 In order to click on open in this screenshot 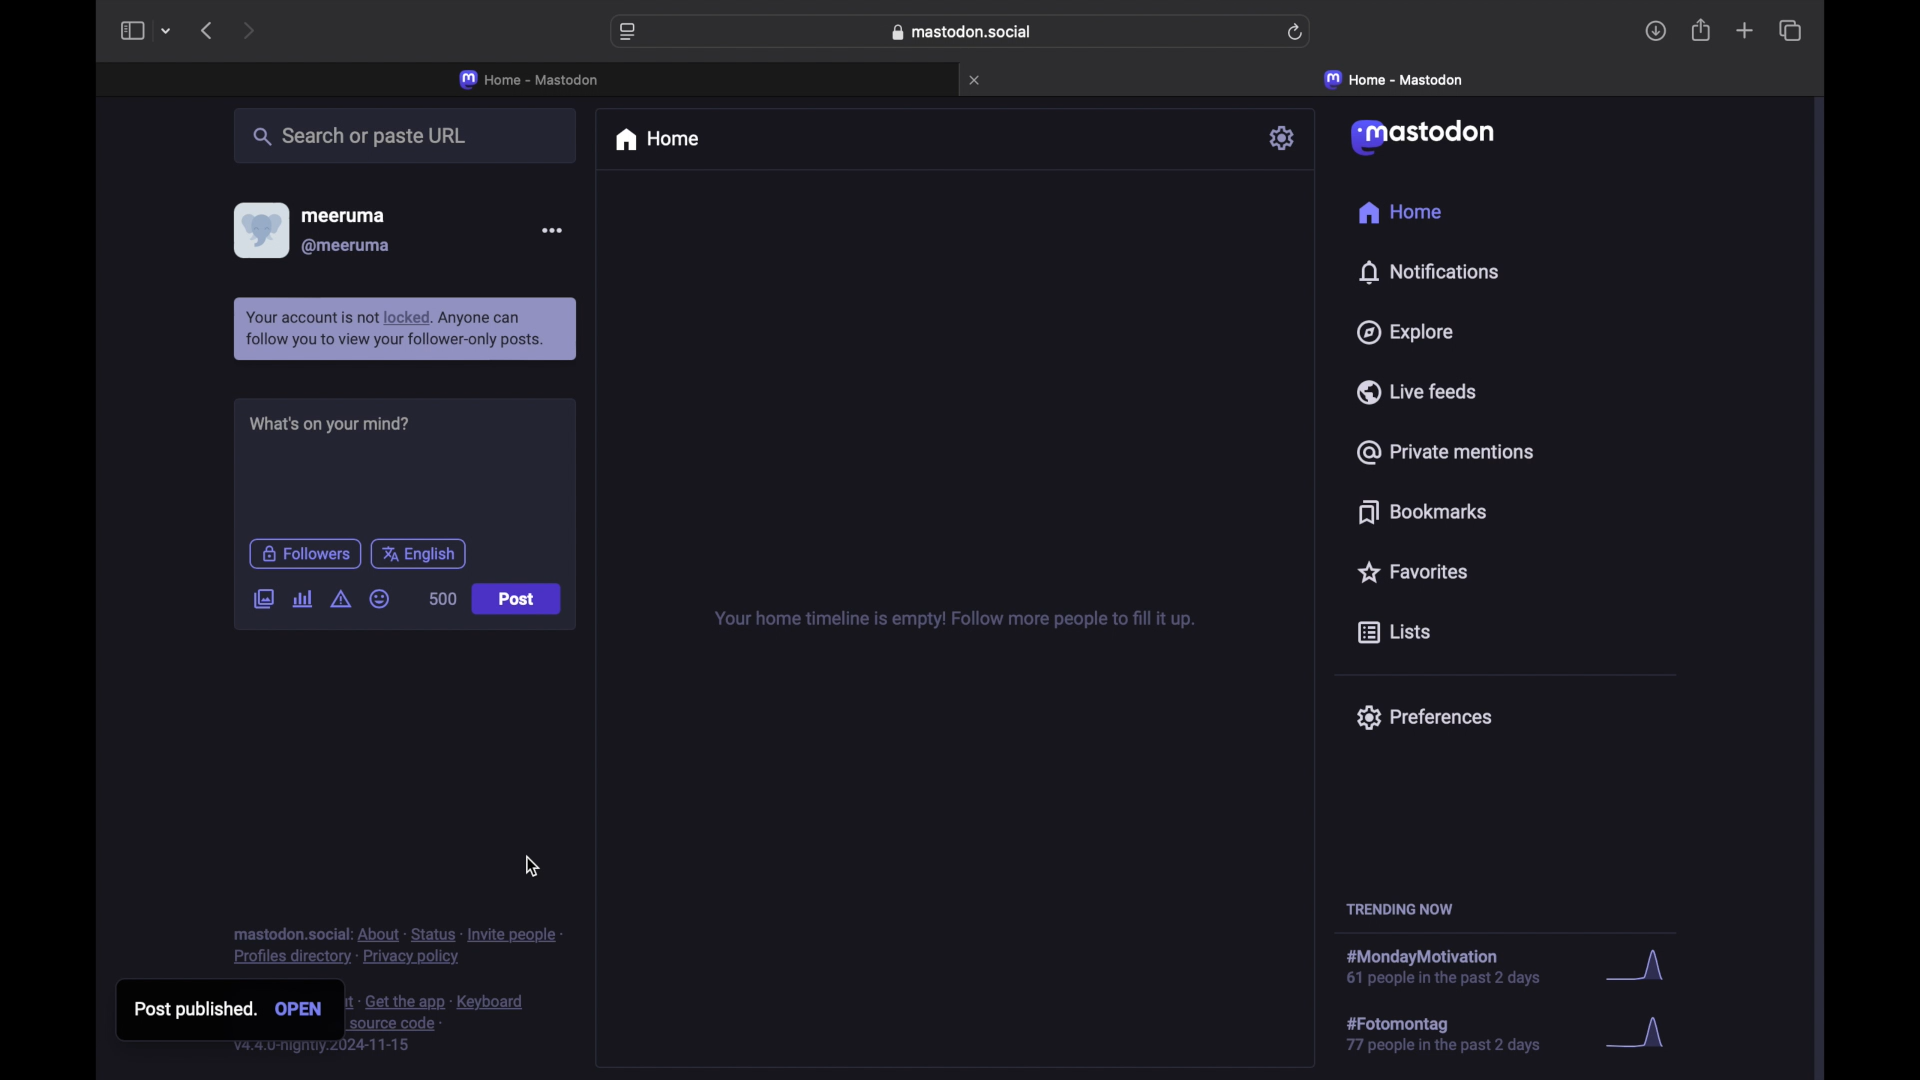, I will do `click(302, 1010)`.